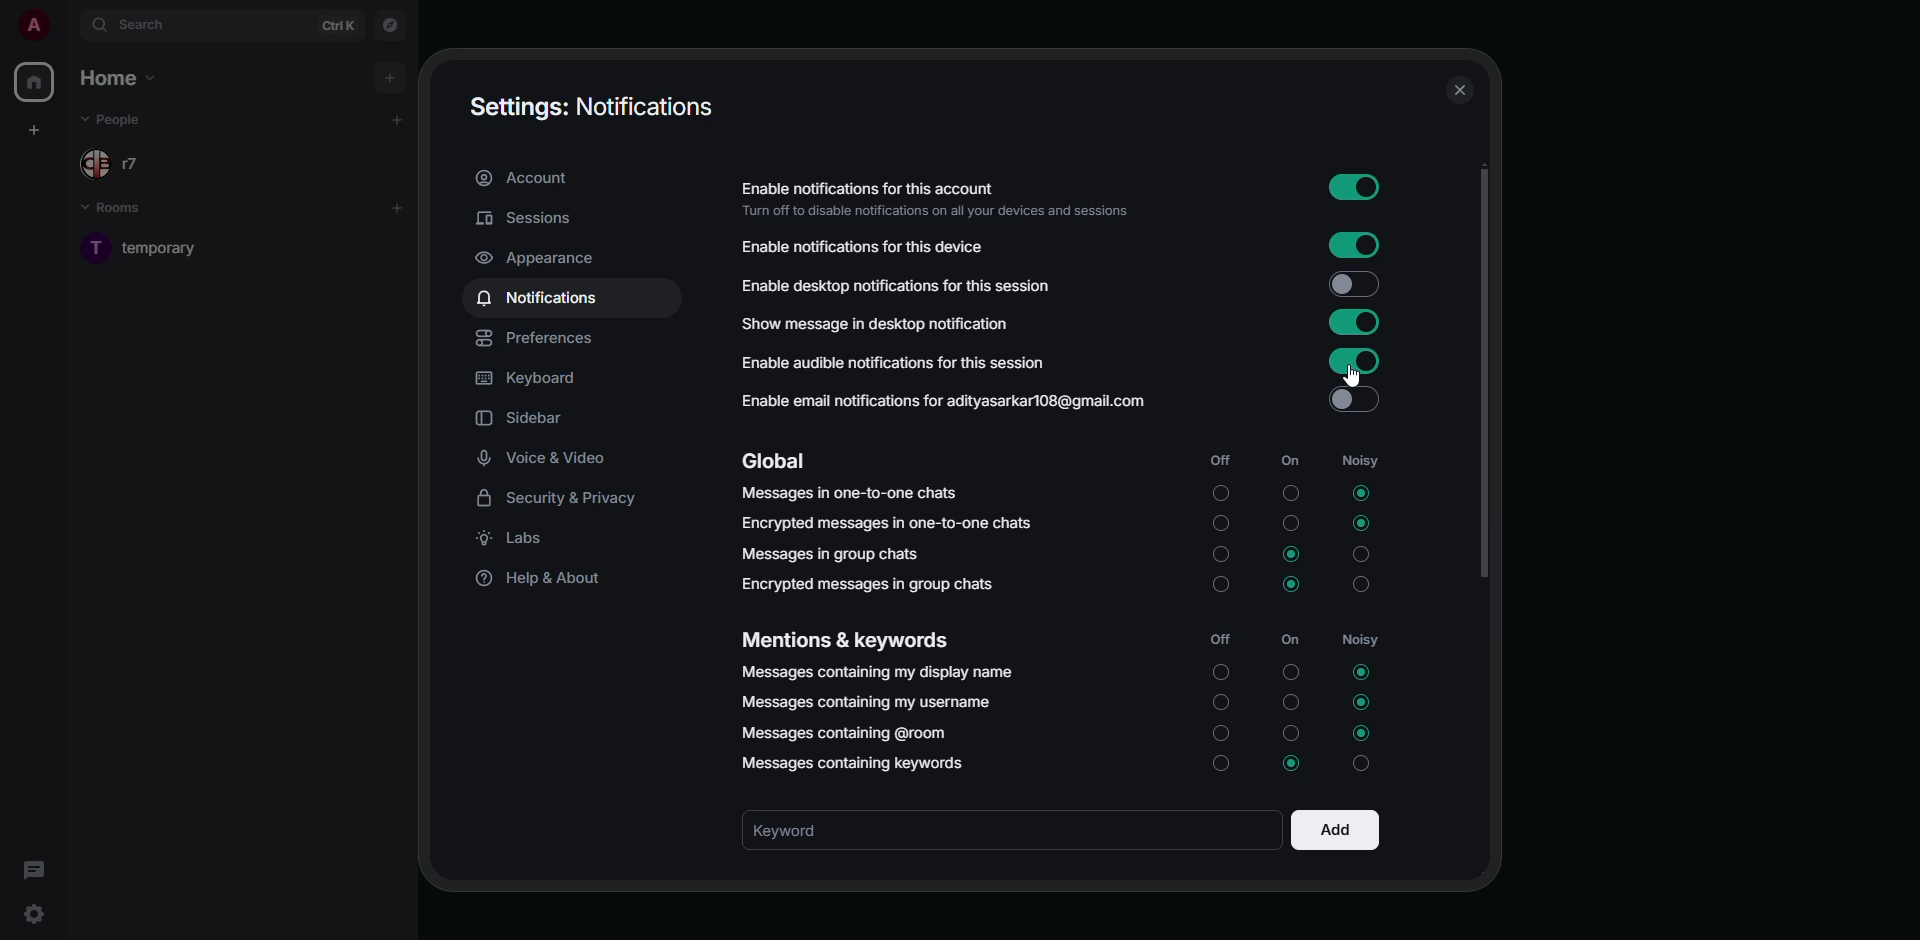 This screenshot has height=940, width=1920. Describe the element at coordinates (150, 23) in the screenshot. I see `search` at that location.